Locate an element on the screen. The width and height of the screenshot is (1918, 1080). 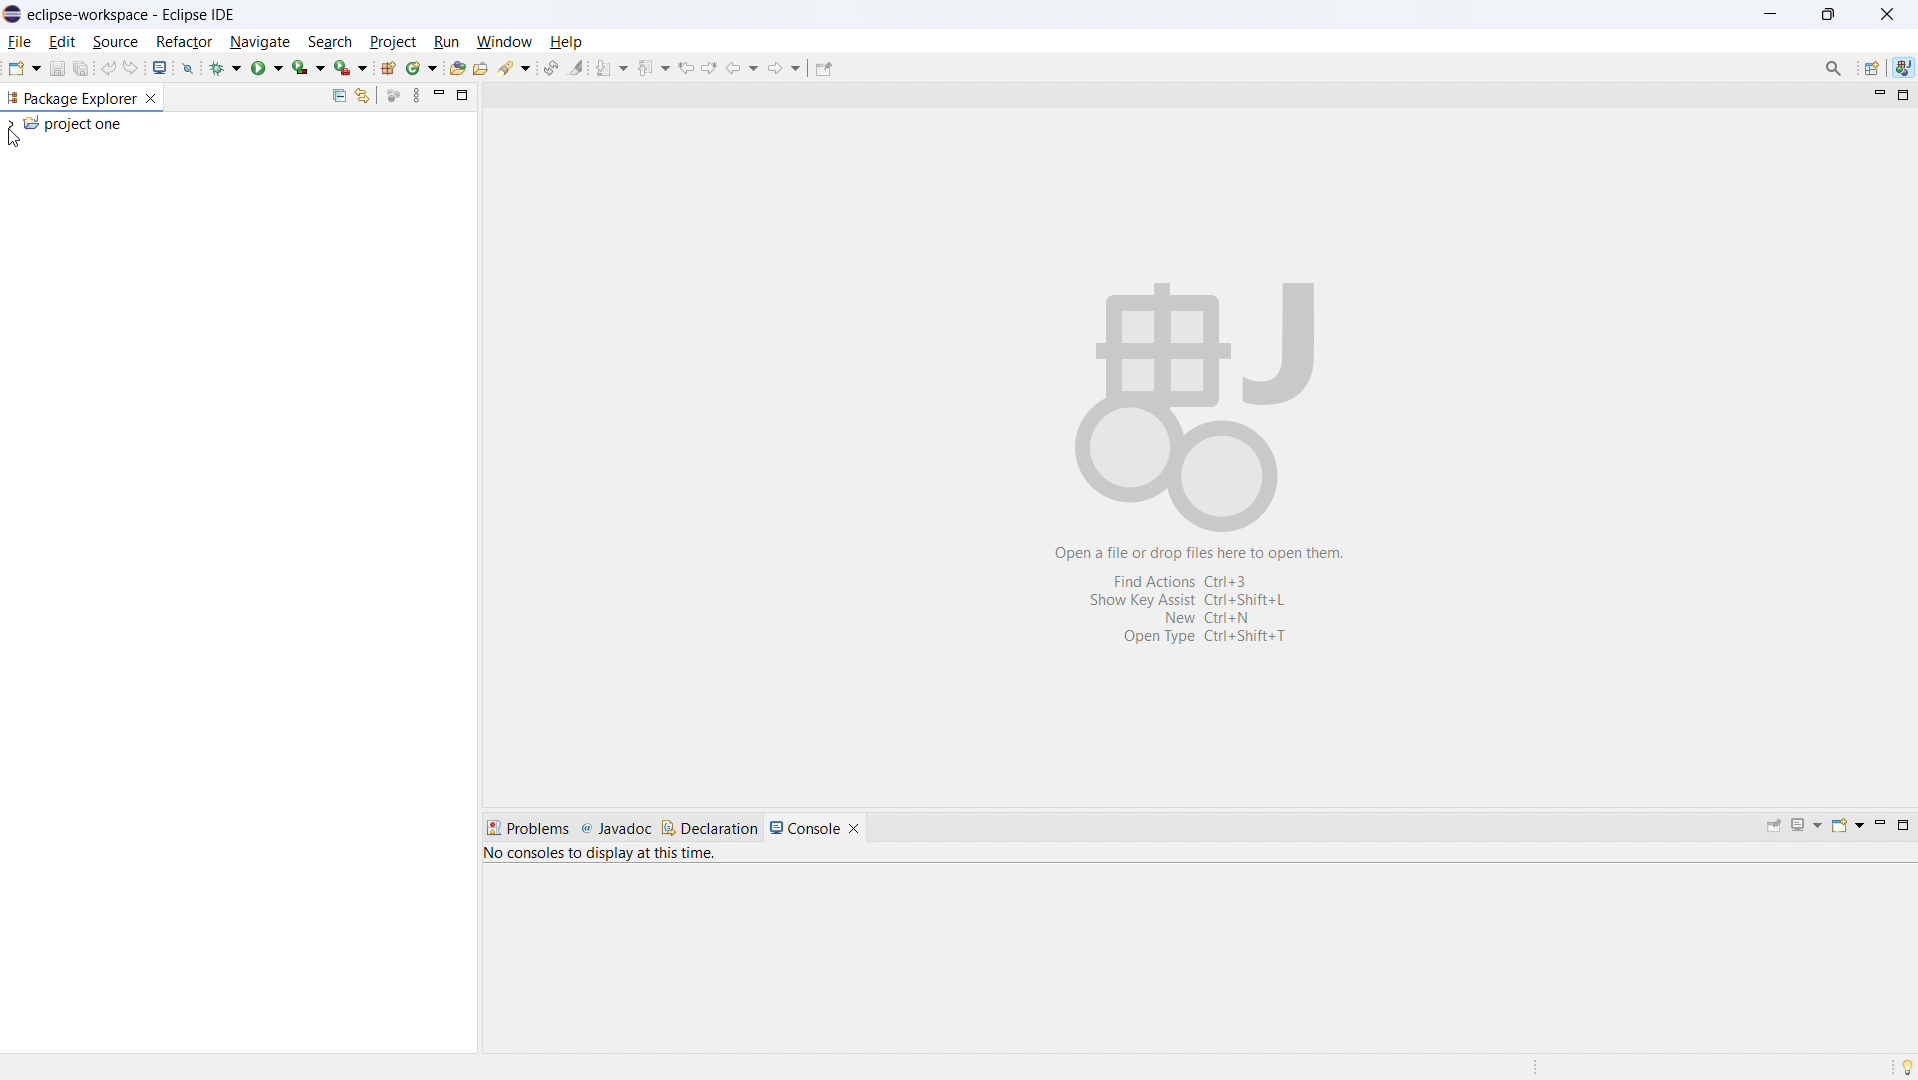
maximize is located at coordinates (1904, 827).